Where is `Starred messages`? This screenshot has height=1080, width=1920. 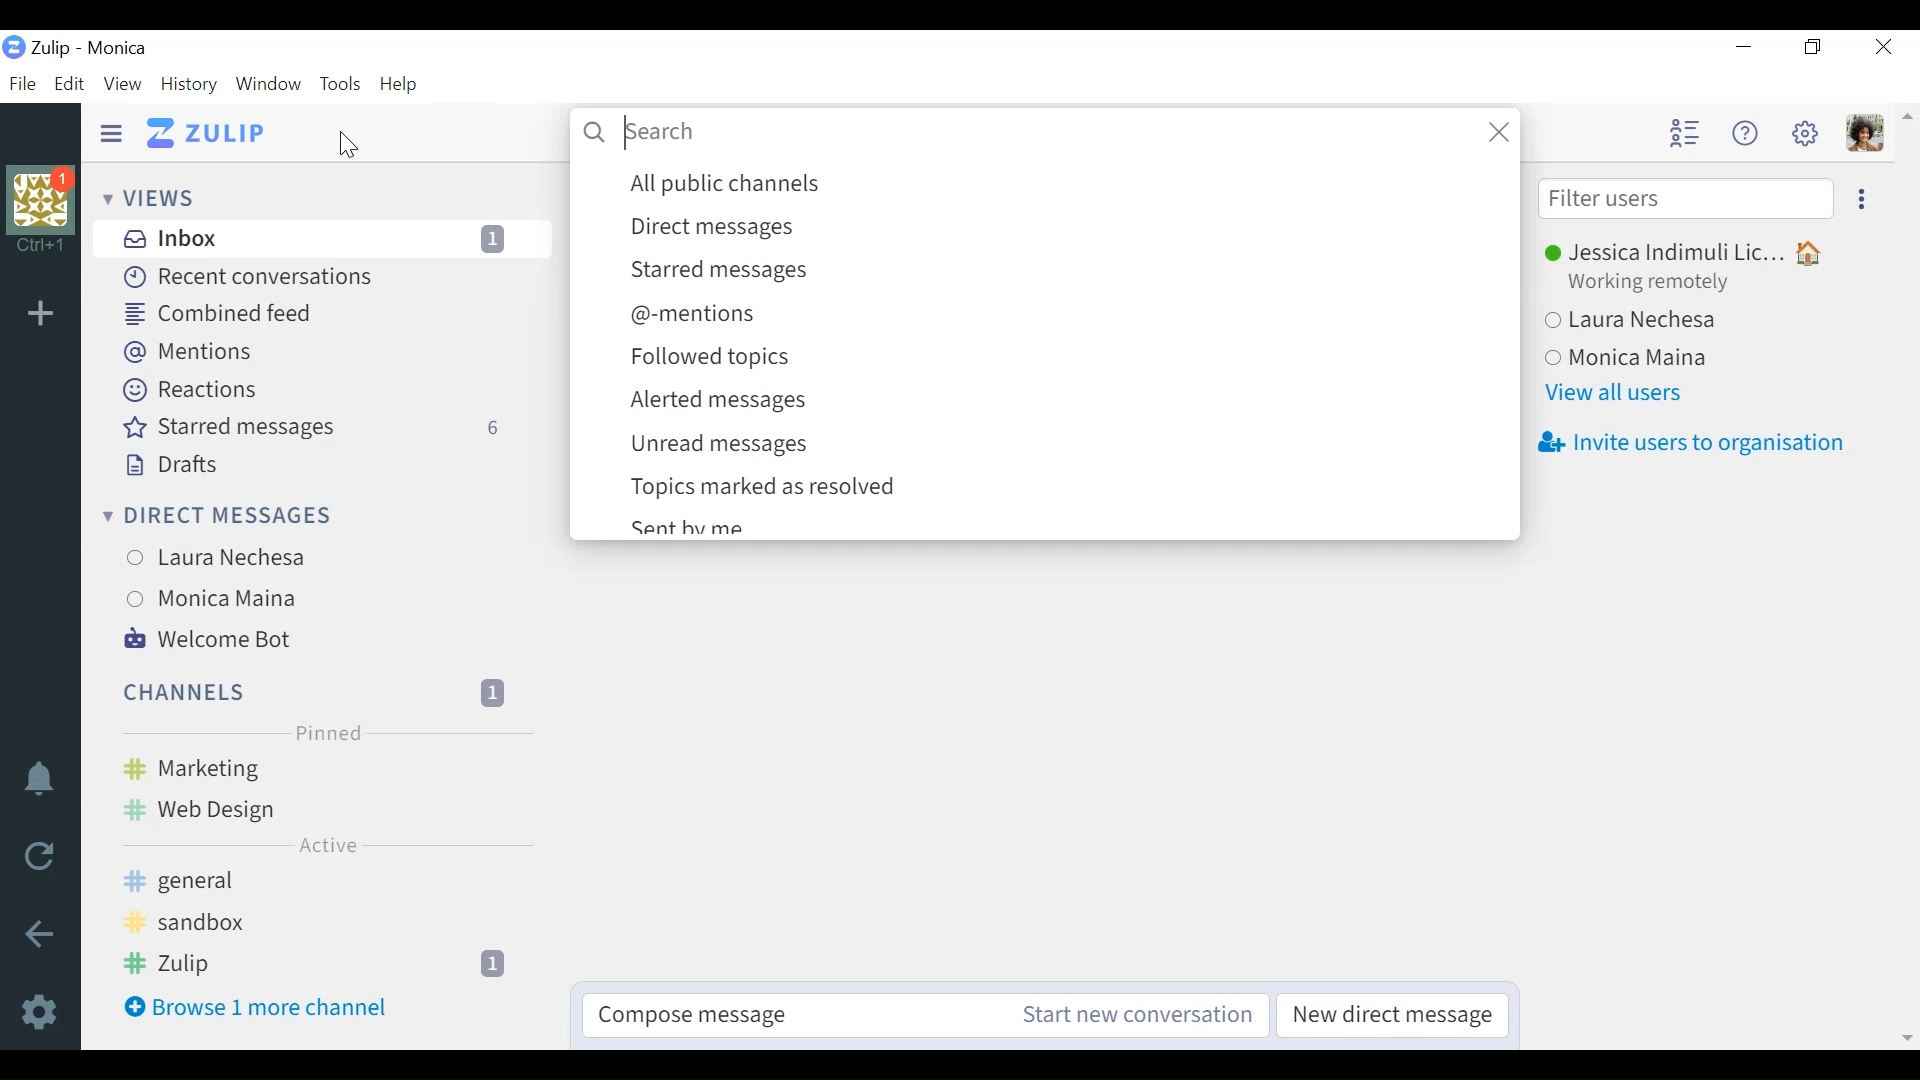
Starred messages is located at coordinates (314, 428).